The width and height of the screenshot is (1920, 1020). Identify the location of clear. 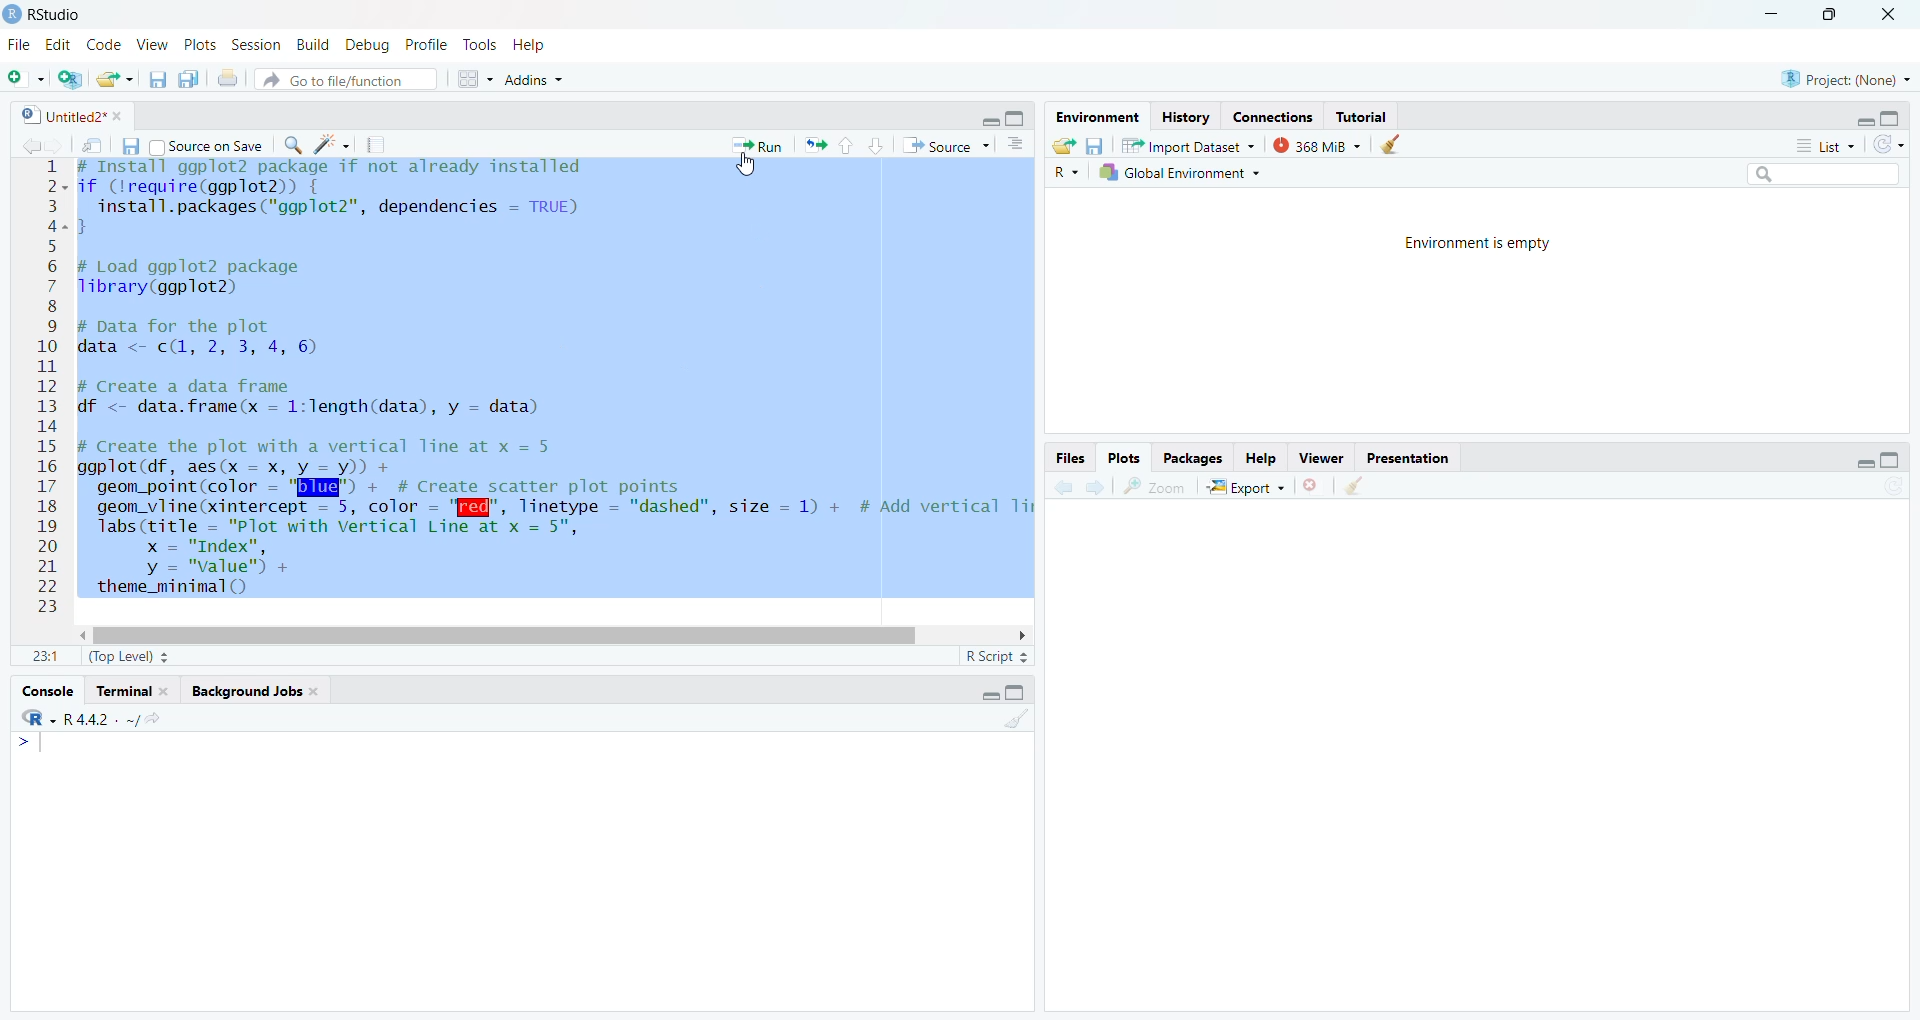
(1012, 719).